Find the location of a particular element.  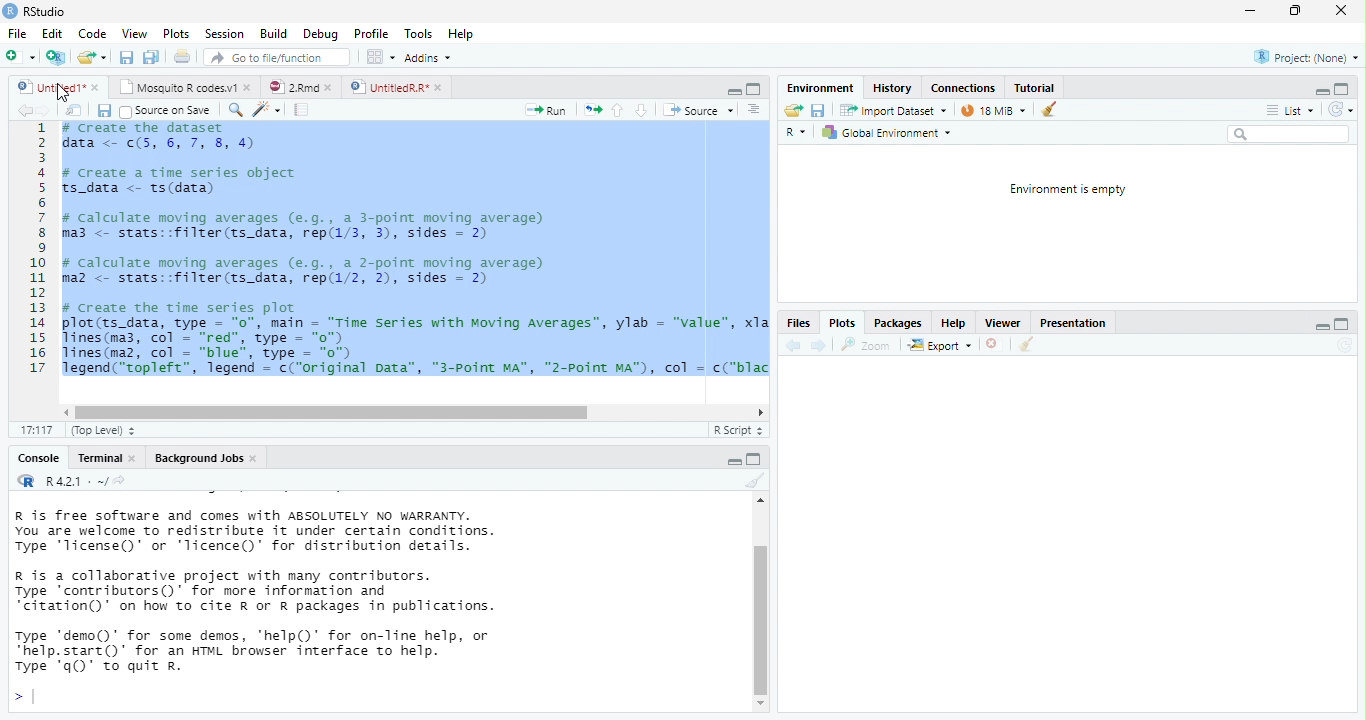

Session is located at coordinates (224, 33).